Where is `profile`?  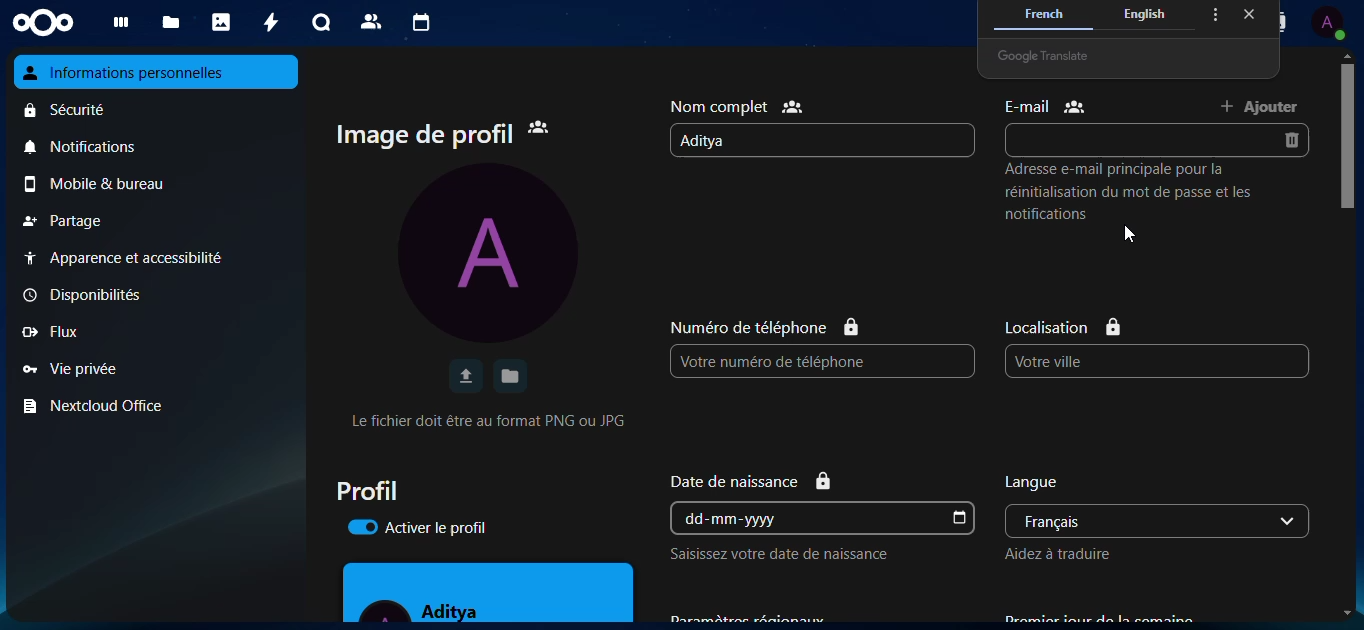 profile is located at coordinates (1328, 22).